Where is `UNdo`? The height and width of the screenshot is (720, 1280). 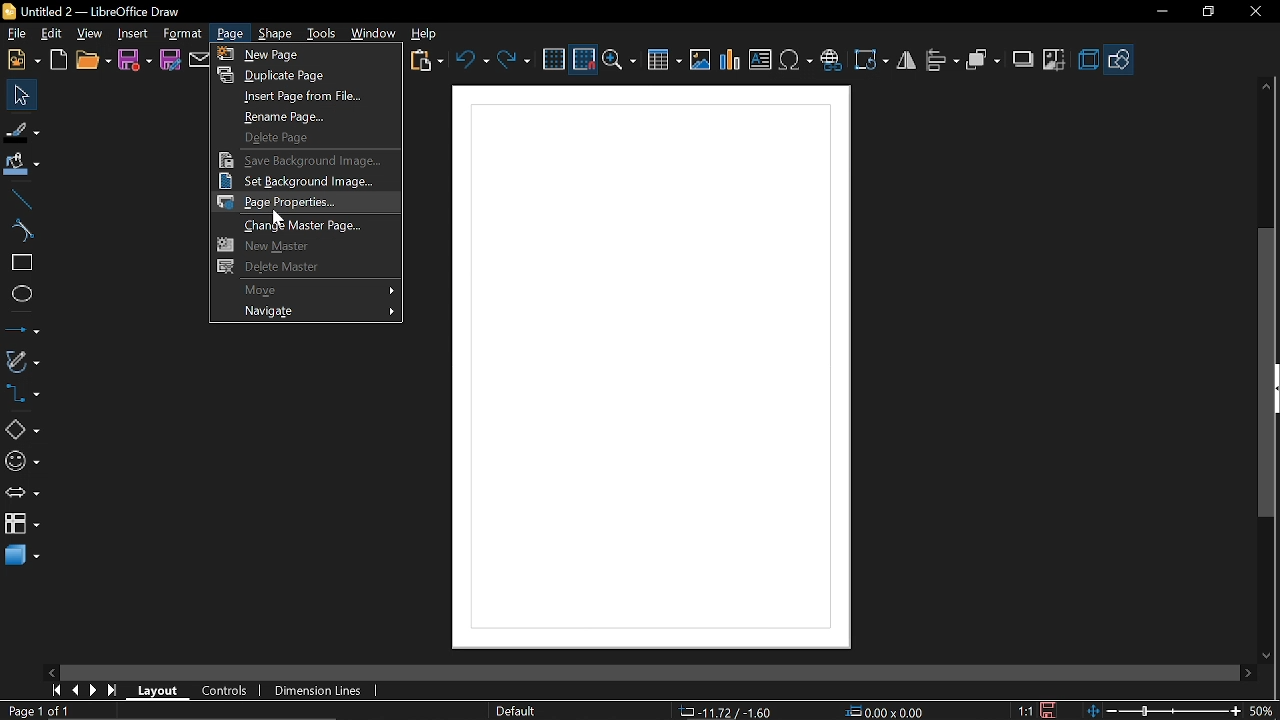 UNdo is located at coordinates (471, 61).